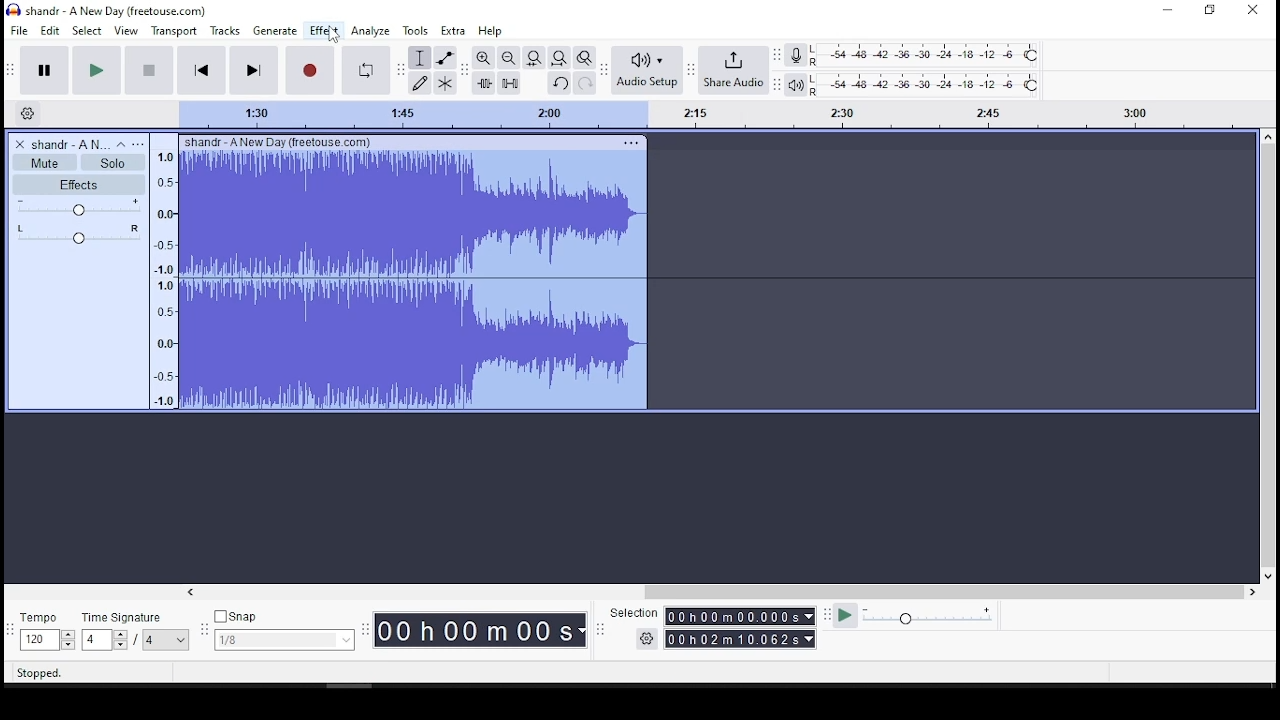 Image resolution: width=1280 pixels, height=720 pixels. I want to click on open menu, so click(140, 143).